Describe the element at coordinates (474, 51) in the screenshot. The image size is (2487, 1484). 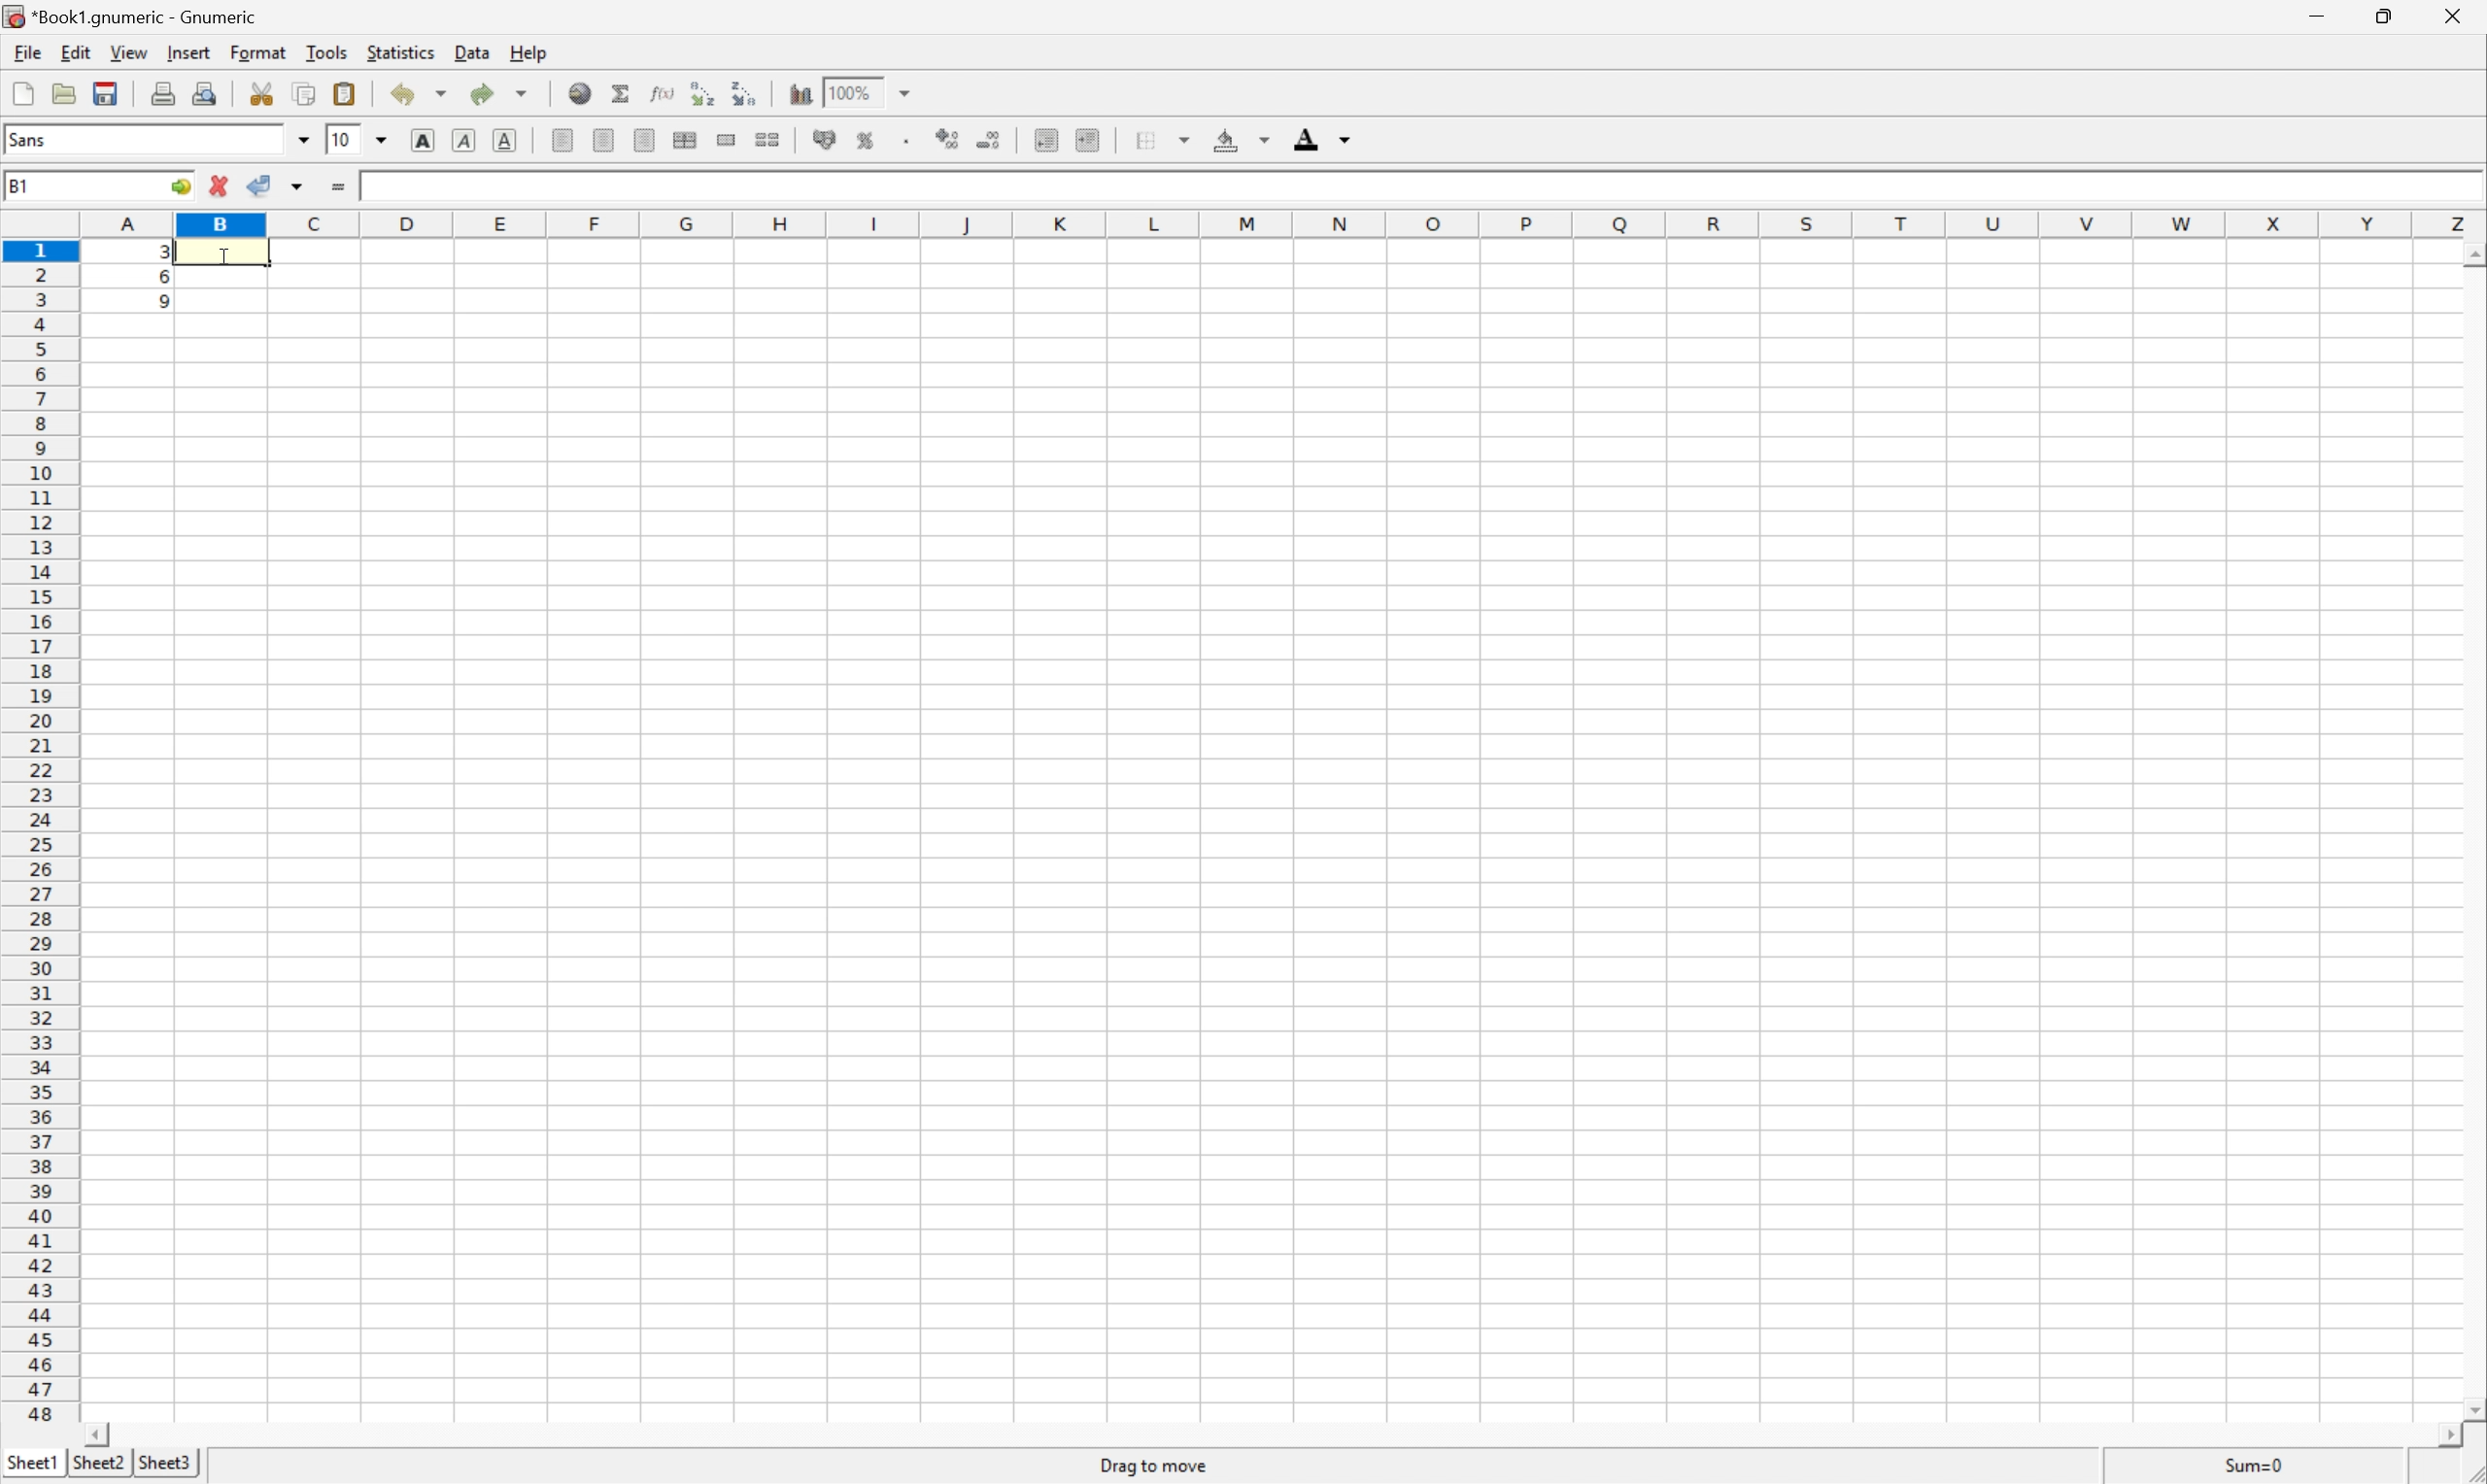
I see `Data` at that location.